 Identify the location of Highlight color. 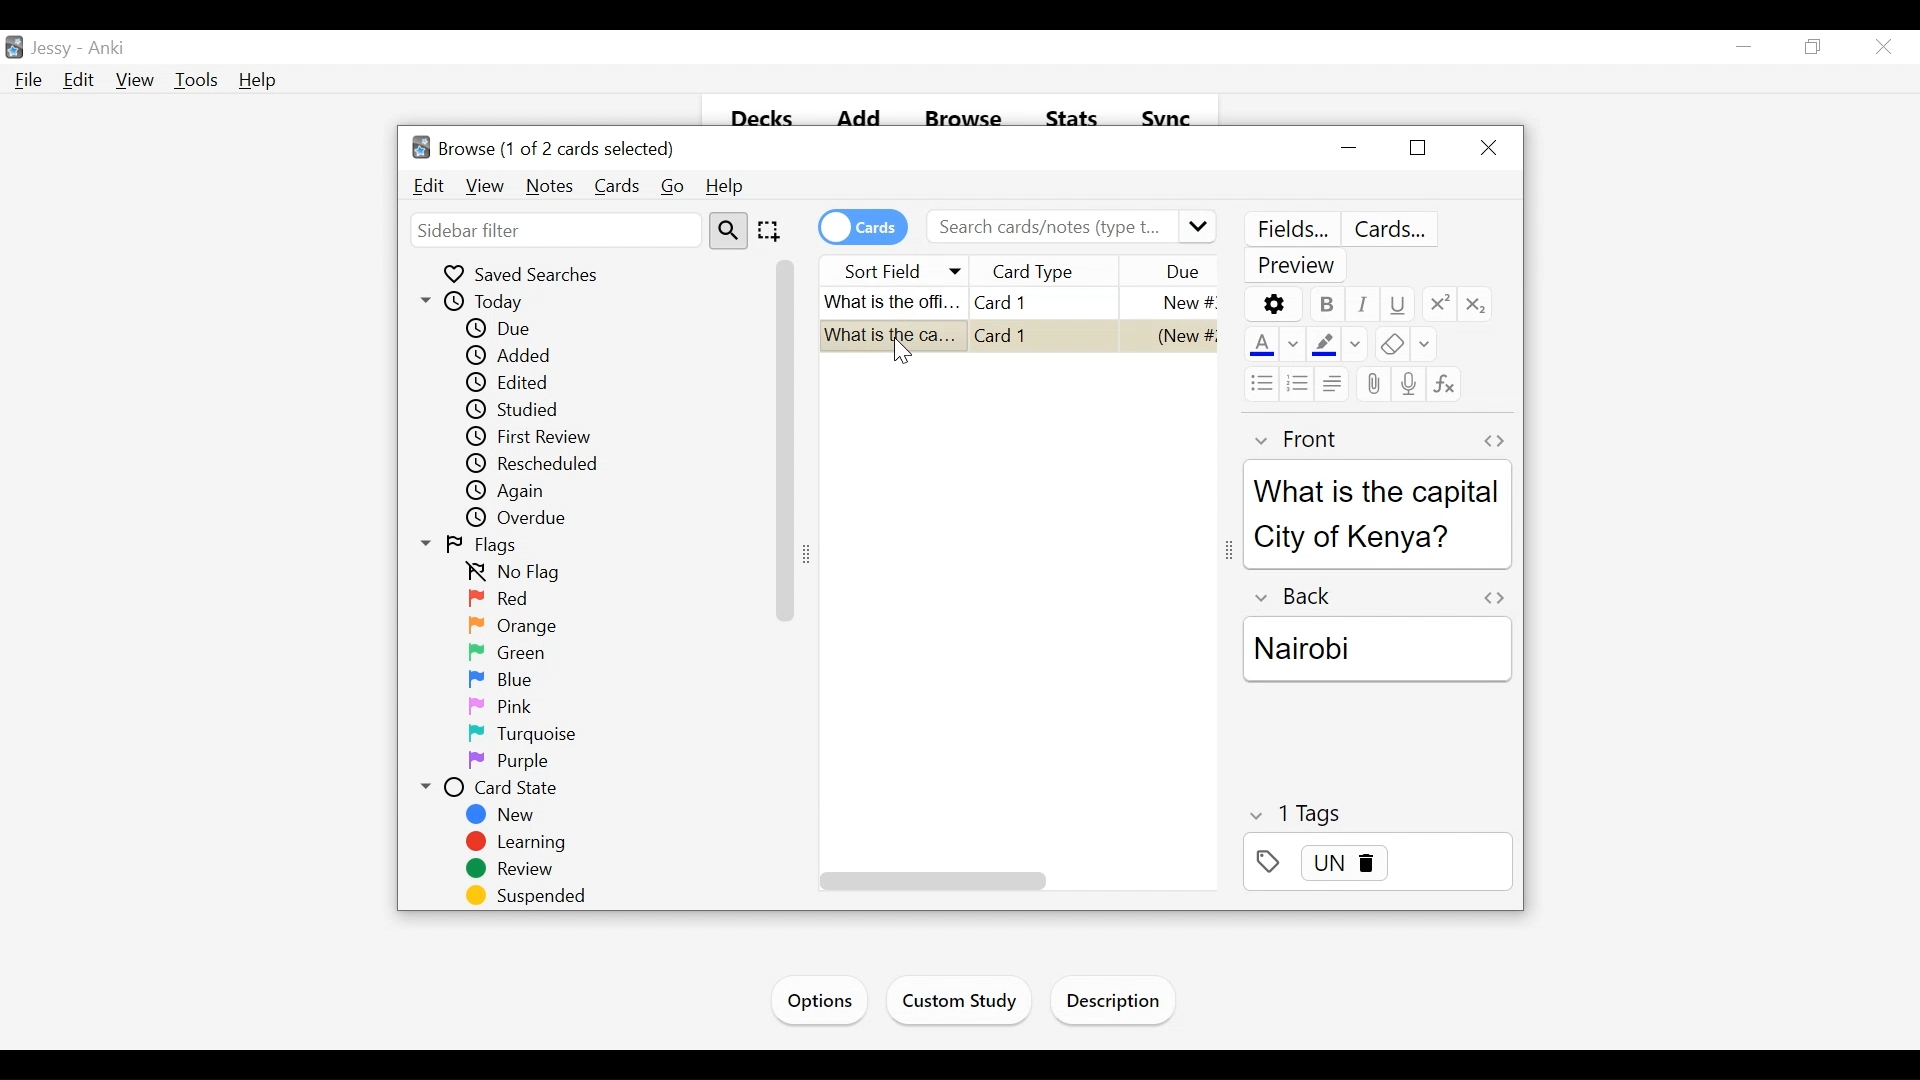
(1324, 344).